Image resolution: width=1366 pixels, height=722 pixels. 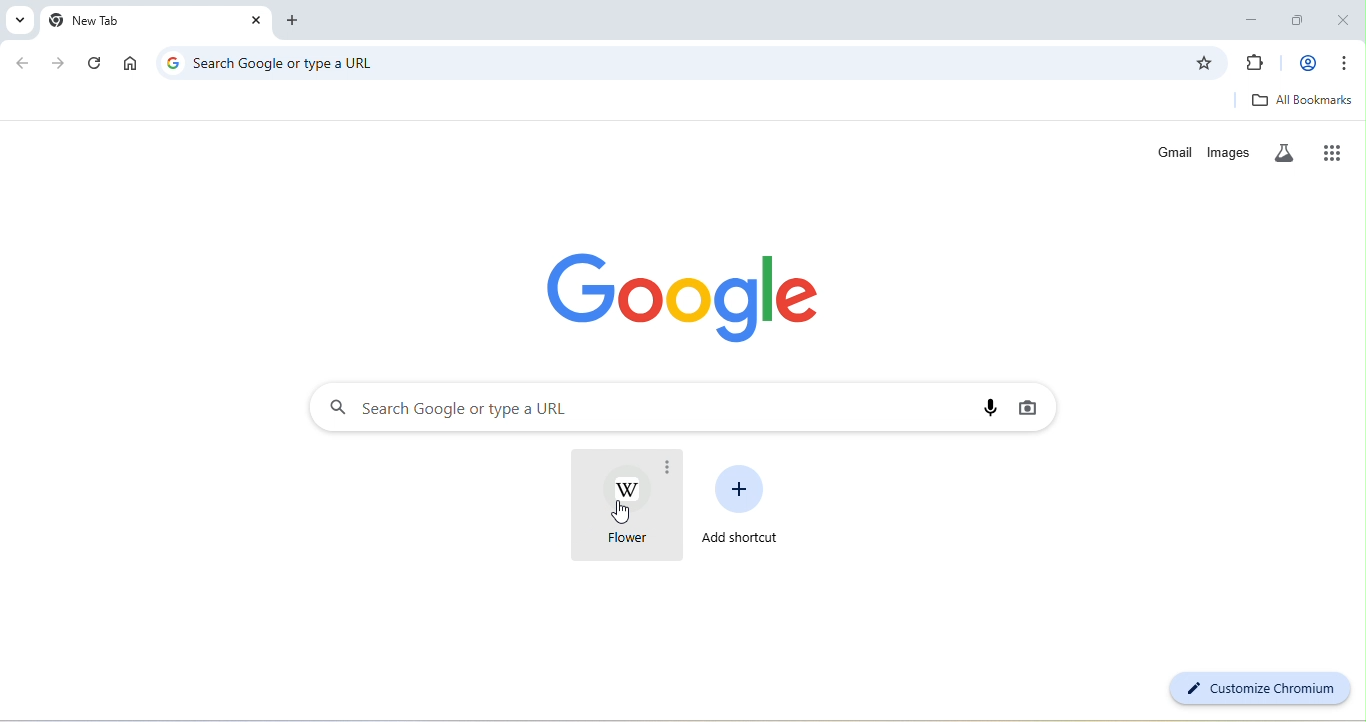 I want to click on minimize, so click(x=1252, y=17).